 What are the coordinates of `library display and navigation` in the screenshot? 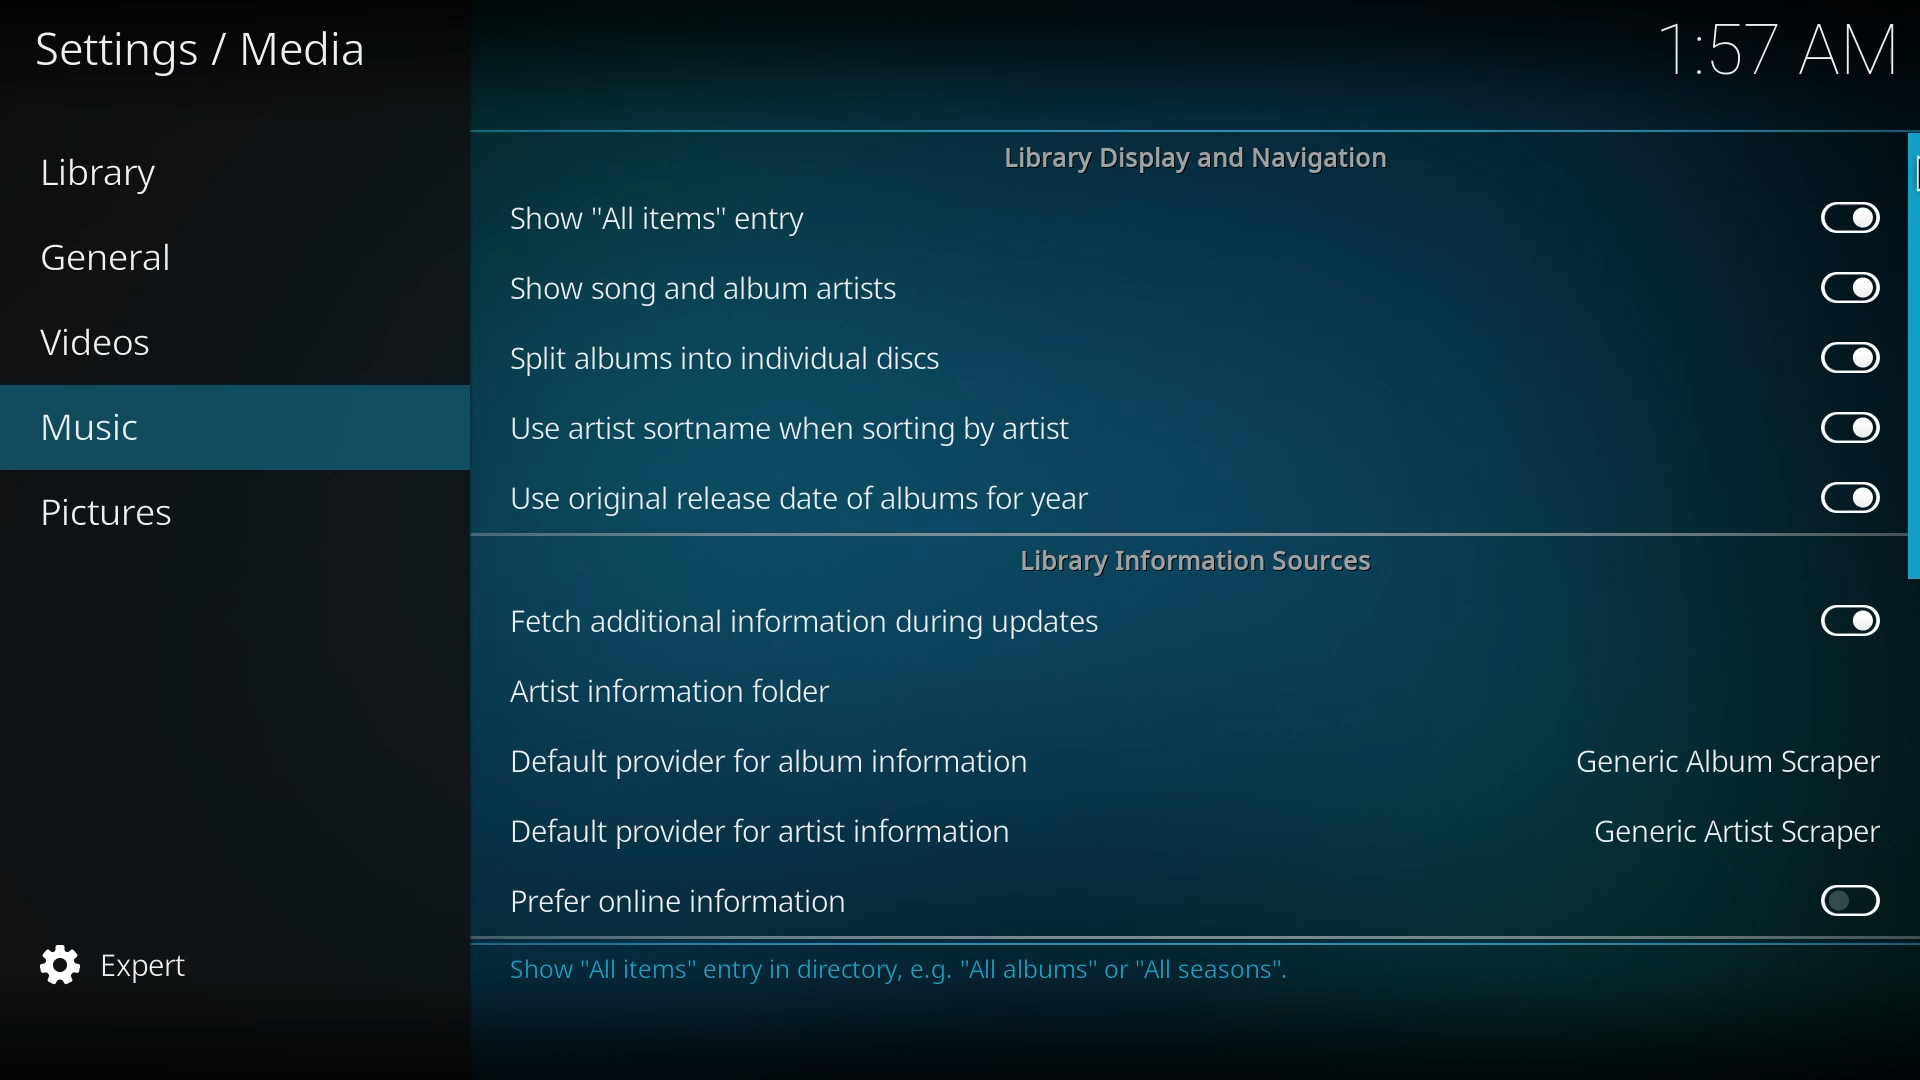 It's located at (1197, 158).